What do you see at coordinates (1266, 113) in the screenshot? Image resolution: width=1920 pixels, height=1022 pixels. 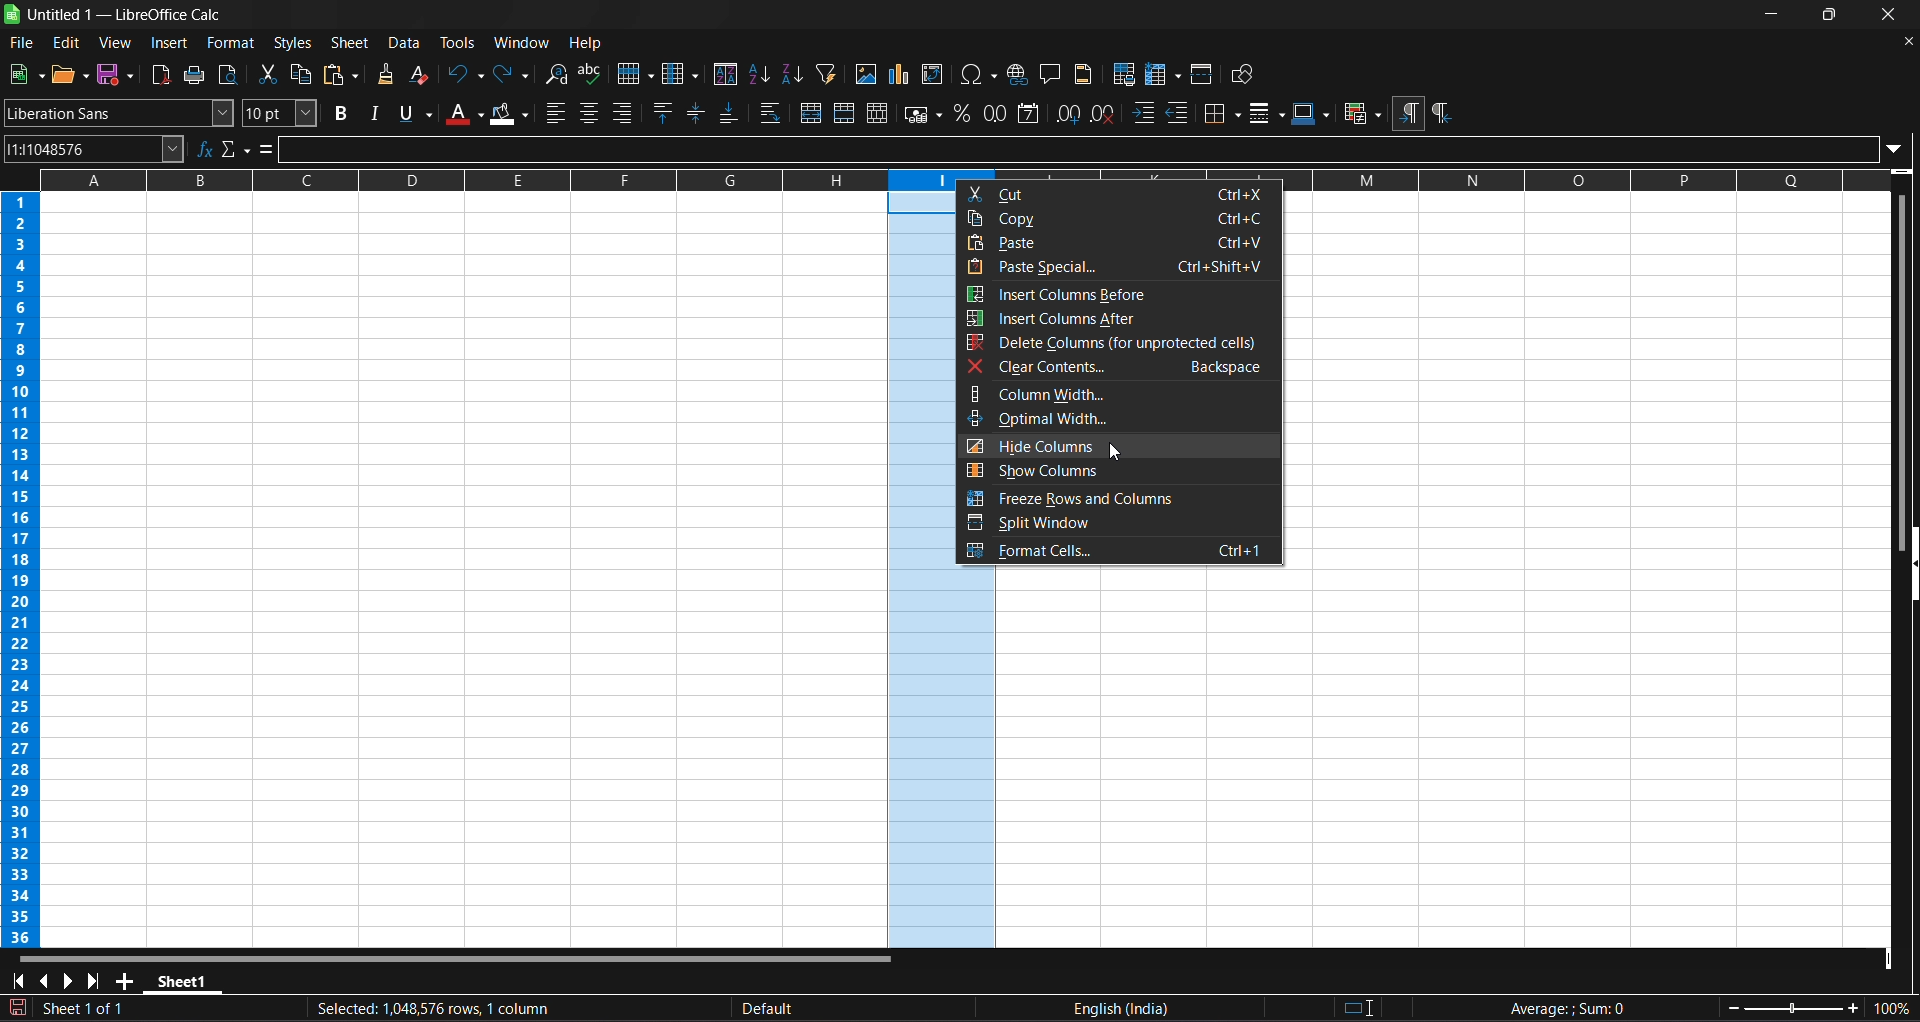 I see `border styles` at bounding box center [1266, 113].